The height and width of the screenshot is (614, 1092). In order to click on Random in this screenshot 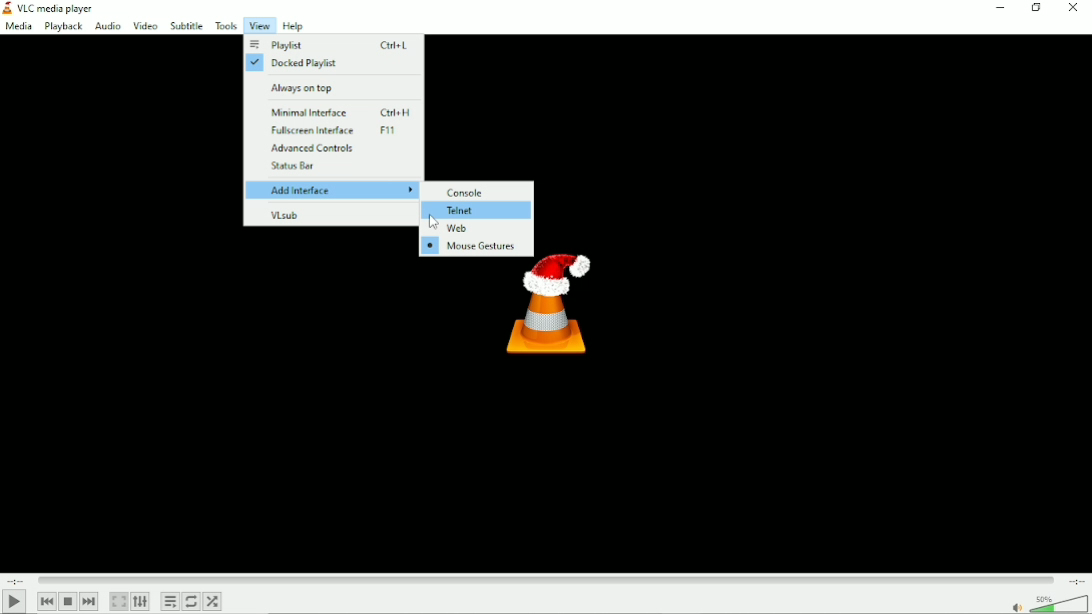, I will do `click(212, 601)`.